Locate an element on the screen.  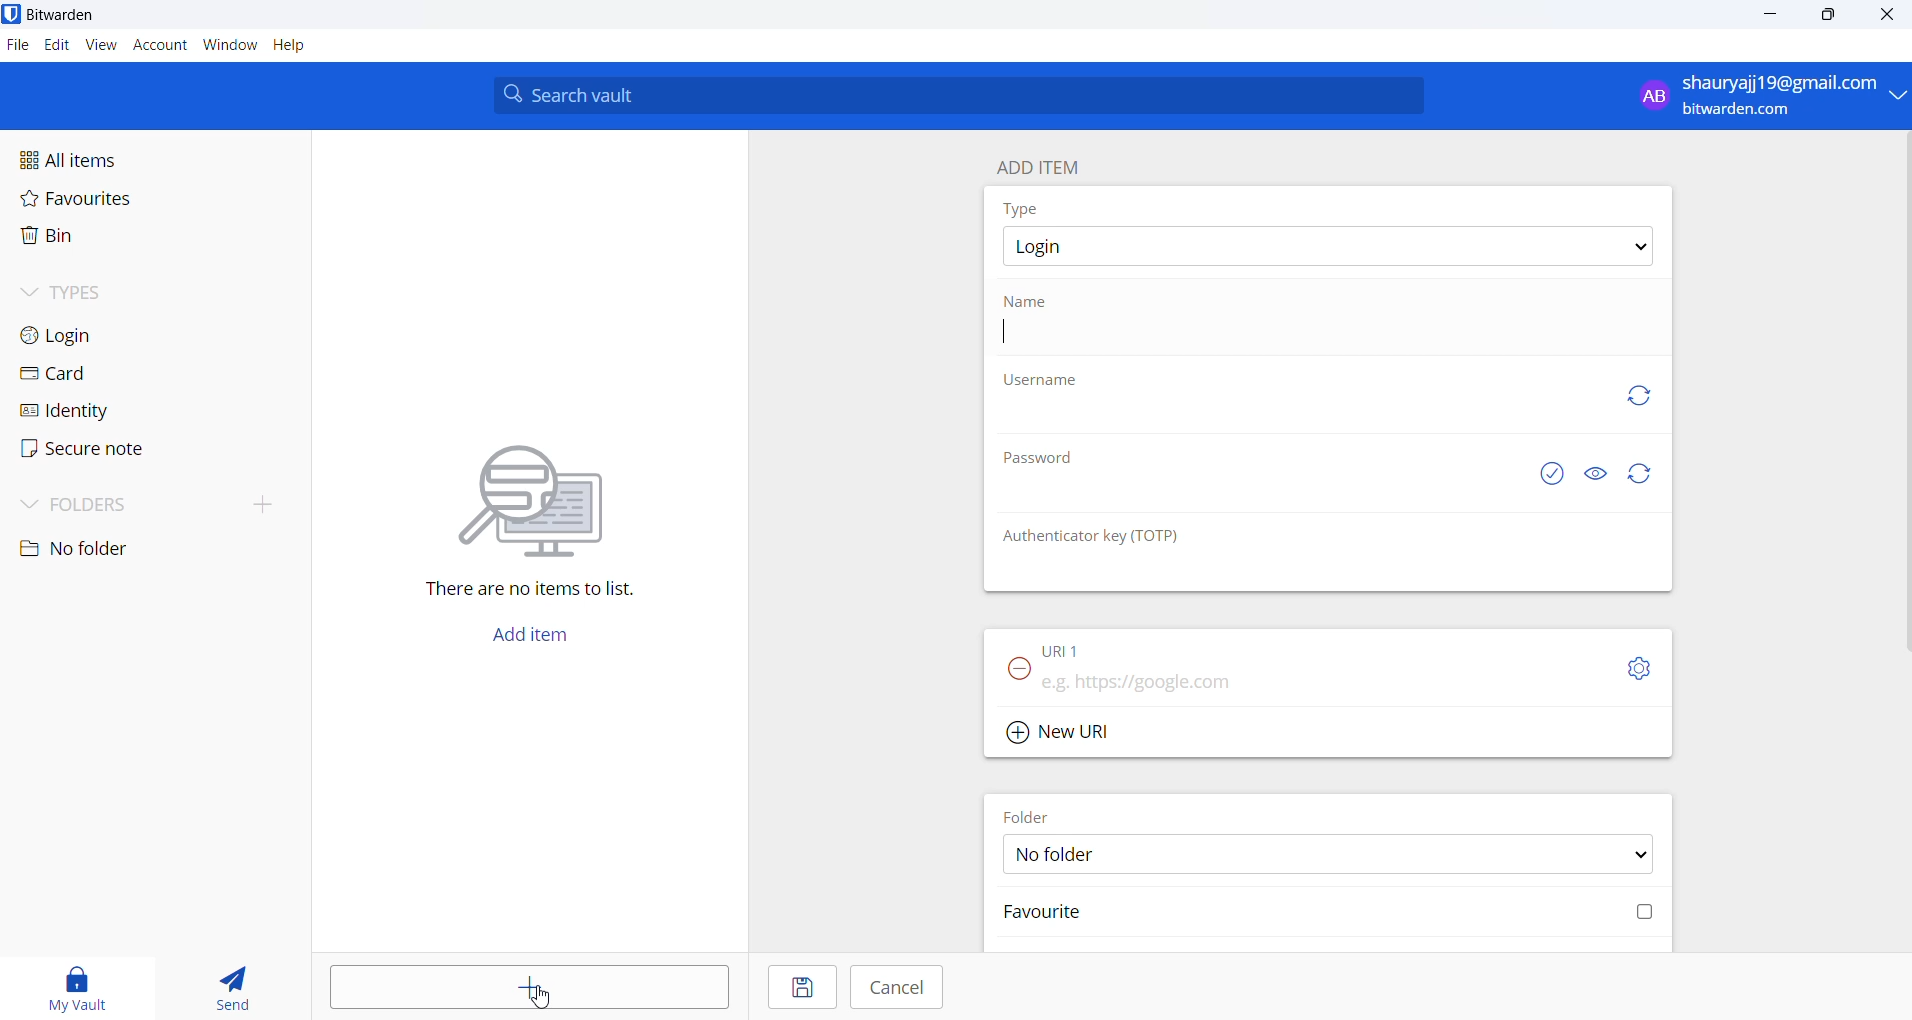
Authenticator key (TOTP) is located at coordinates (1112, 539).